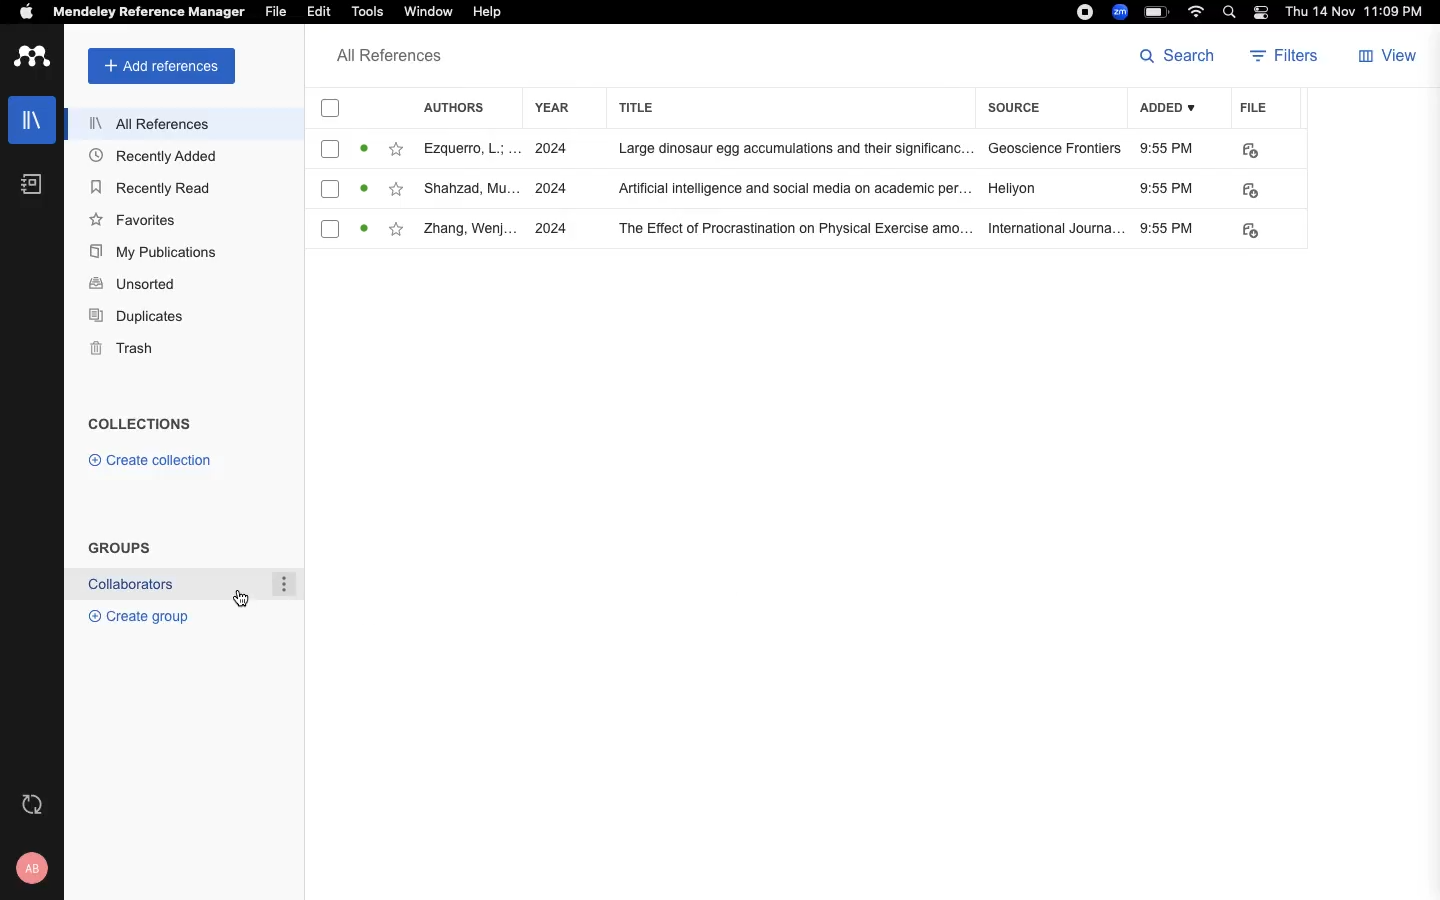  What do you see at coordinates (322, 13) in the screenshot?
I see `Edit` at bounding box center [322, 13].